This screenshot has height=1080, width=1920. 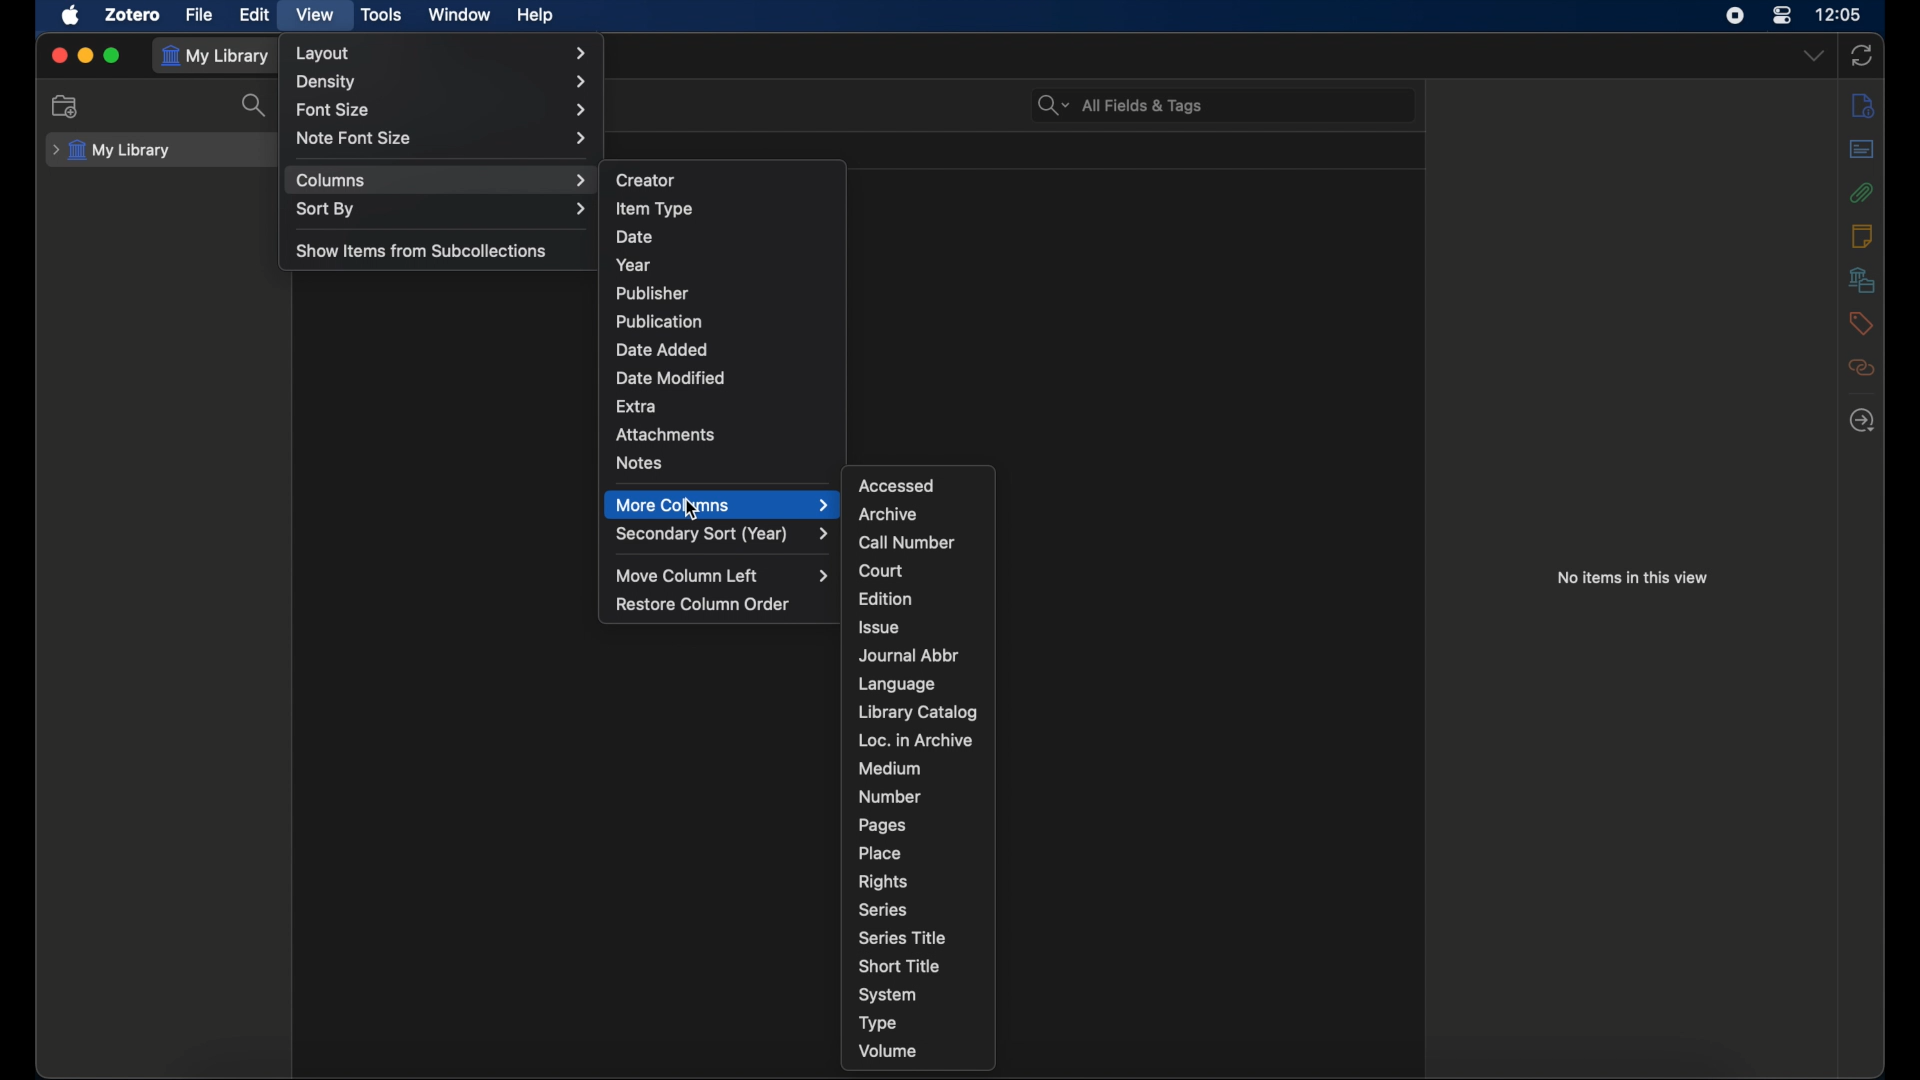 What do you see at coordinates (257, 105) in the screenshot?
I see `search` at bounding box center [257, 105].